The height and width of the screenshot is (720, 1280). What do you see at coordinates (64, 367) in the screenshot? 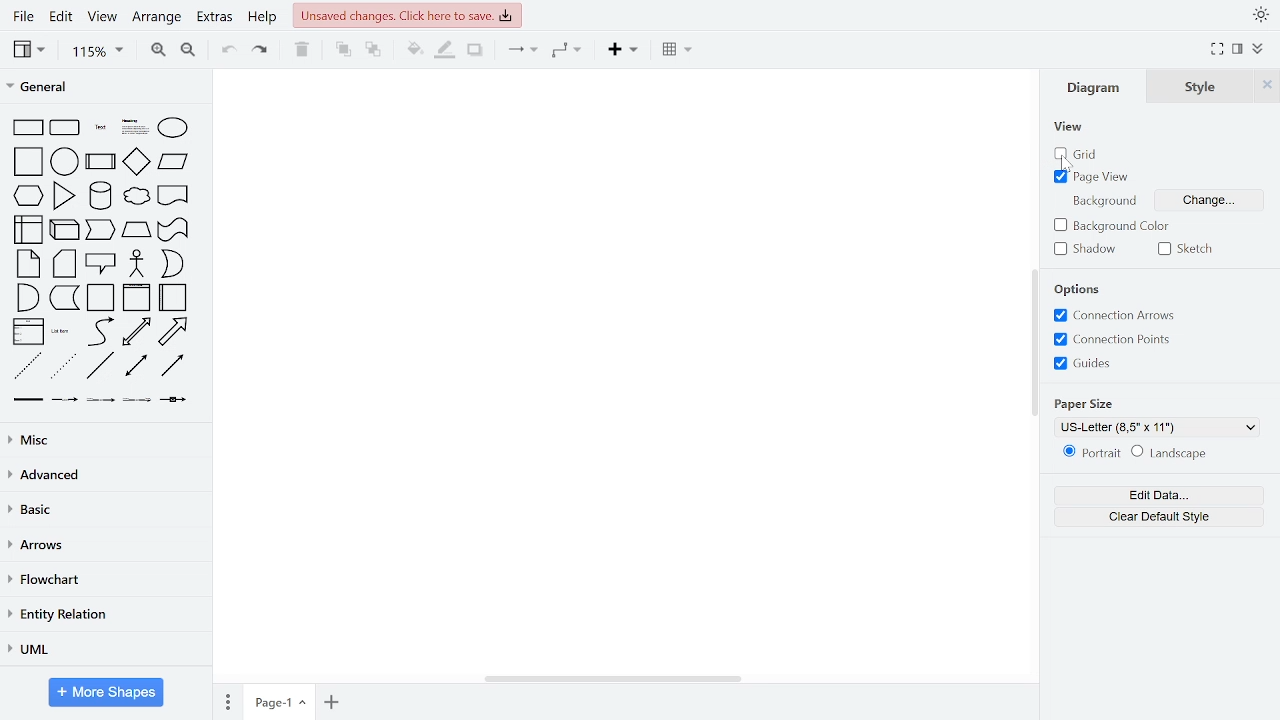
I see `dotted line` at bounding box center [64, 367].